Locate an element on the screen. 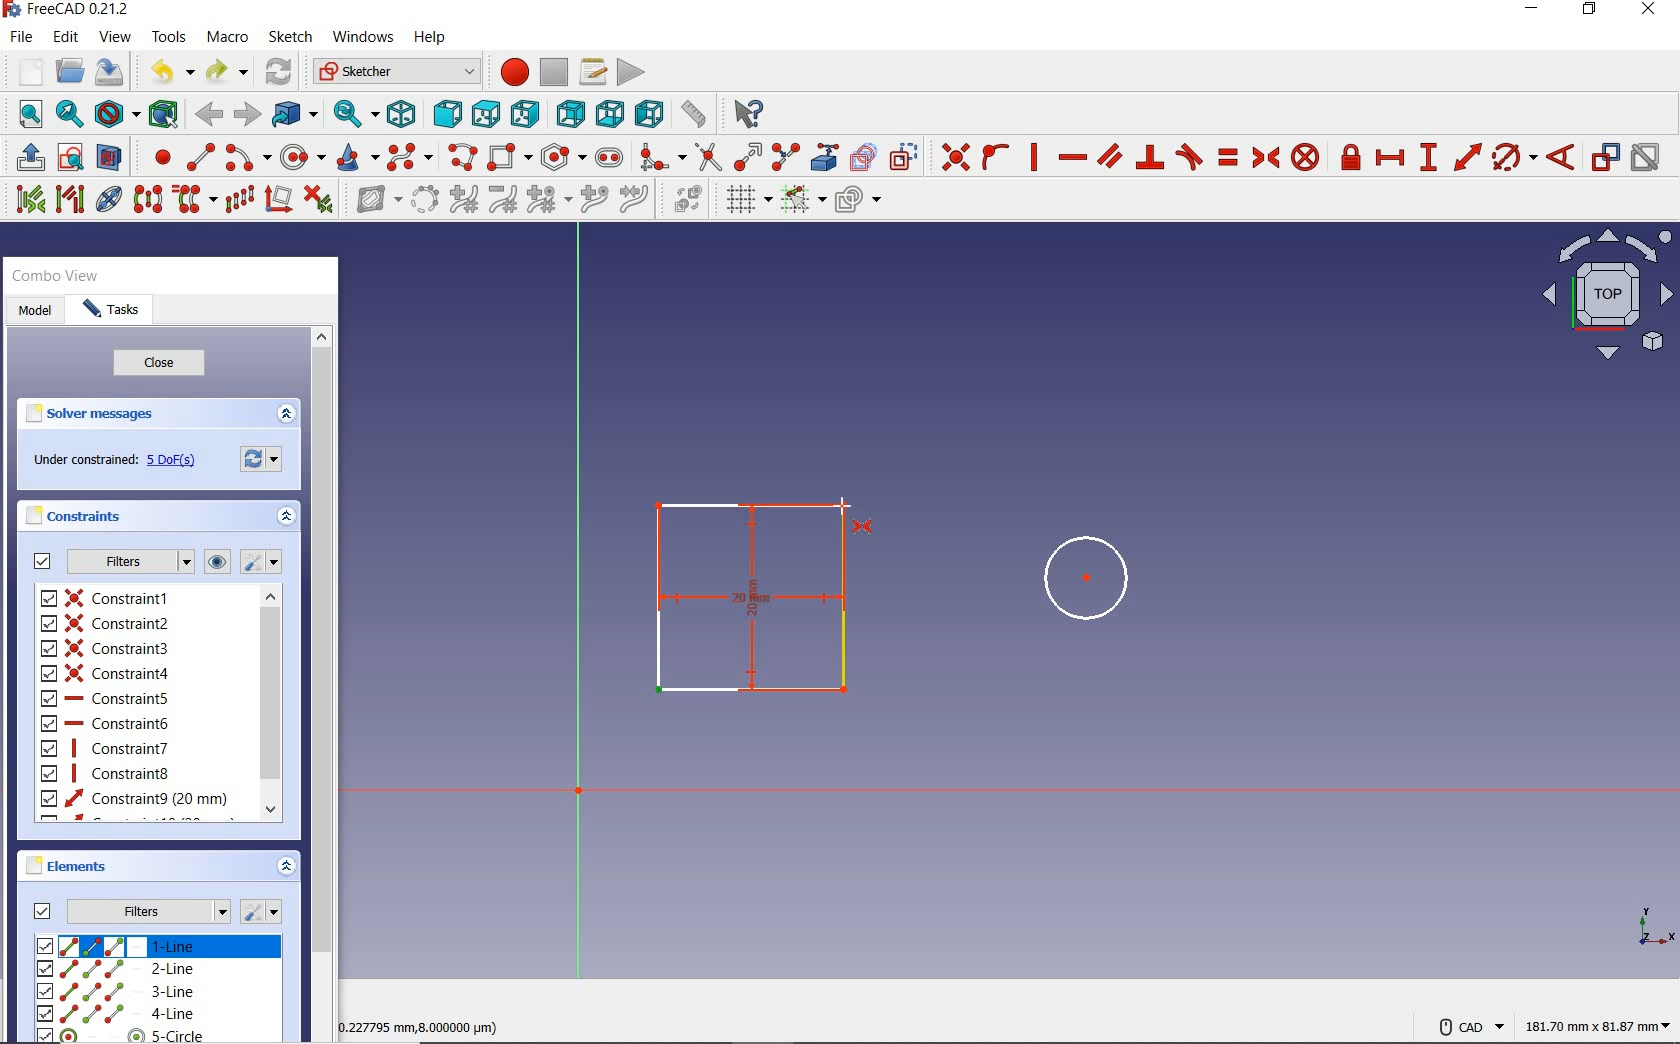 Image resolution: width=1680 pixels, height=1044 pixels. fit all is located at coordinates (24, 116).